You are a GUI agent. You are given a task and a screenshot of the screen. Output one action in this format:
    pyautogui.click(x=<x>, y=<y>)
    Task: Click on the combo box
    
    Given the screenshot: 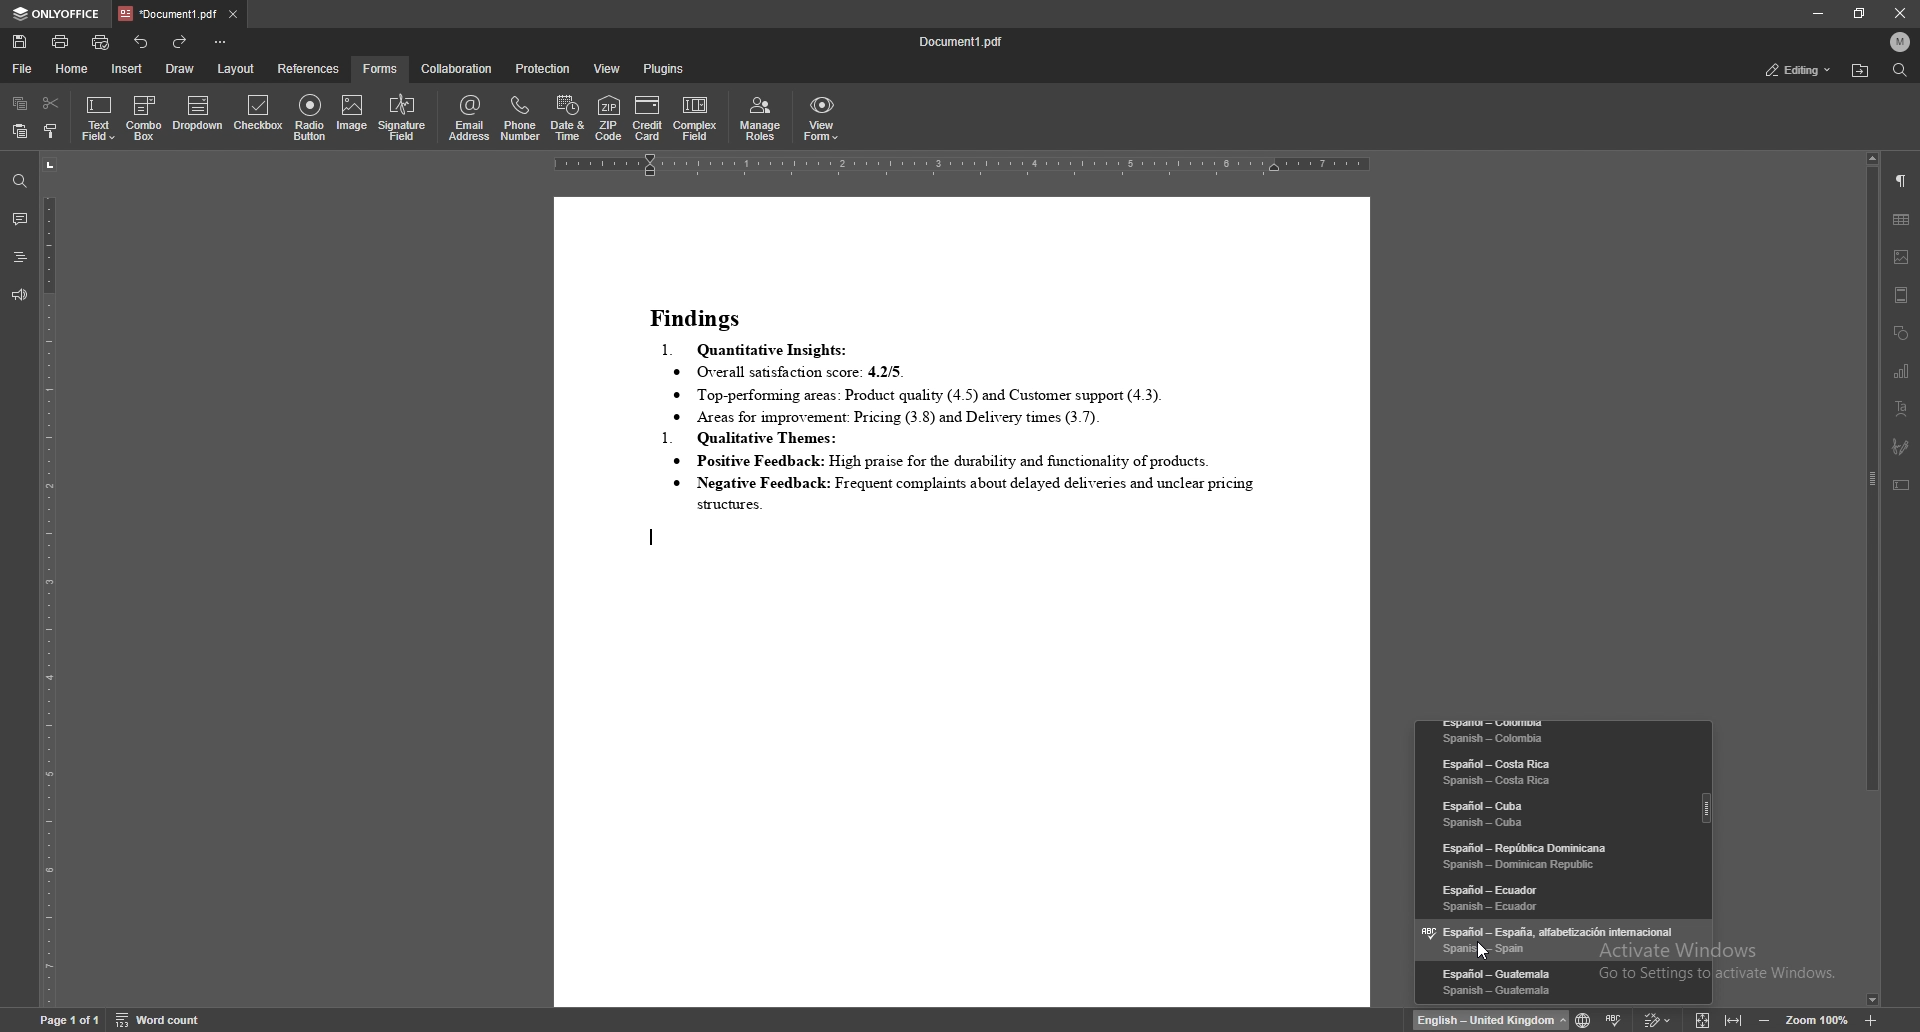 What is the action you would take?
    pyautogui.click(x=145, y=117)
    